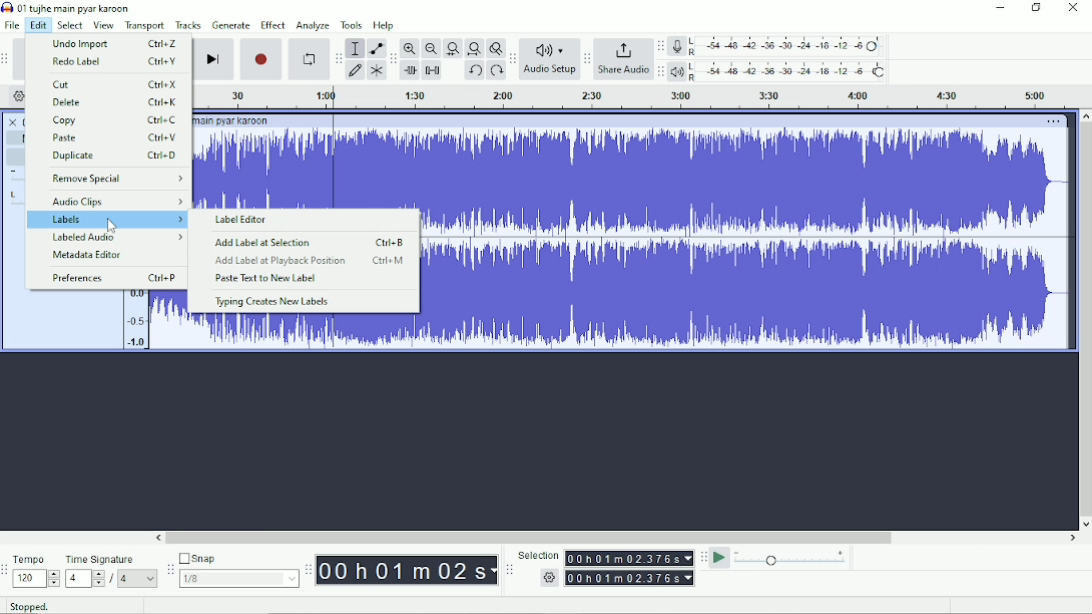 This screenshot has height=614, width=1092. I want to click on Audacity record meter toolbar, so click(661, 46).